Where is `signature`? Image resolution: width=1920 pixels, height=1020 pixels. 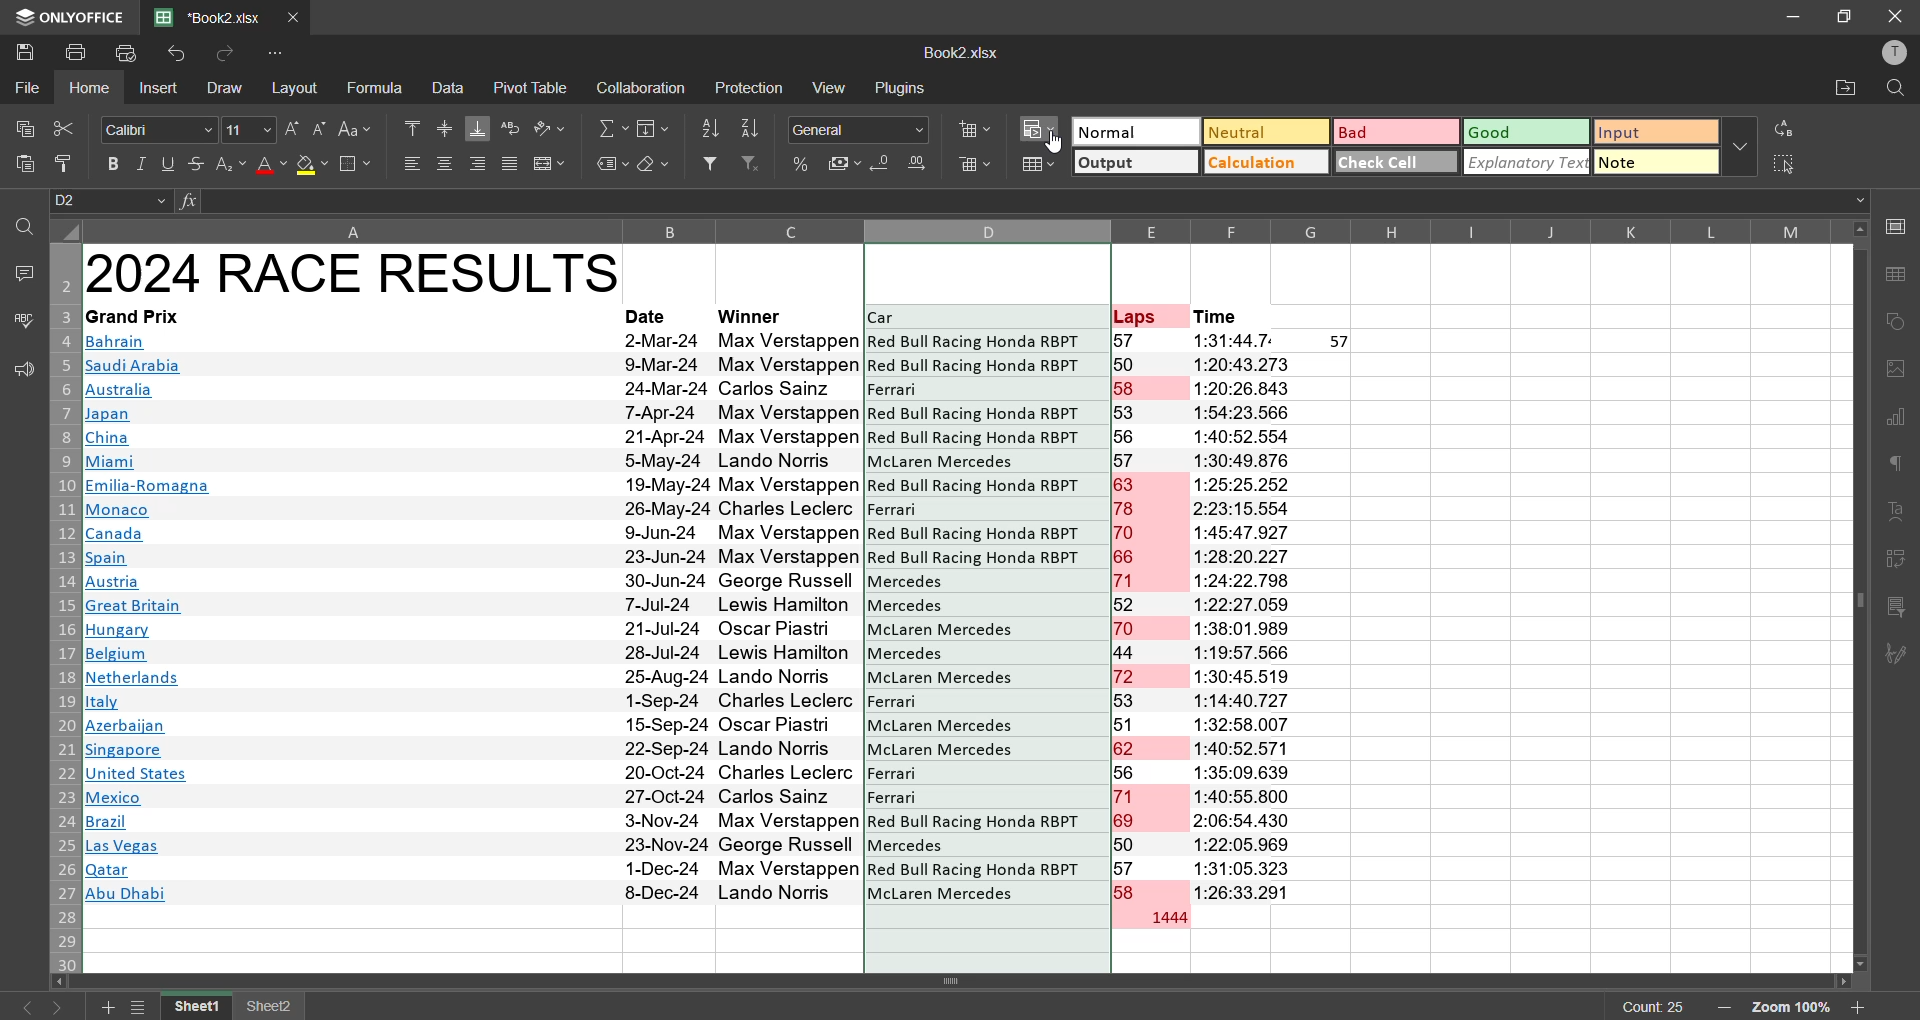
signature is located at coordinates (1897, 655).